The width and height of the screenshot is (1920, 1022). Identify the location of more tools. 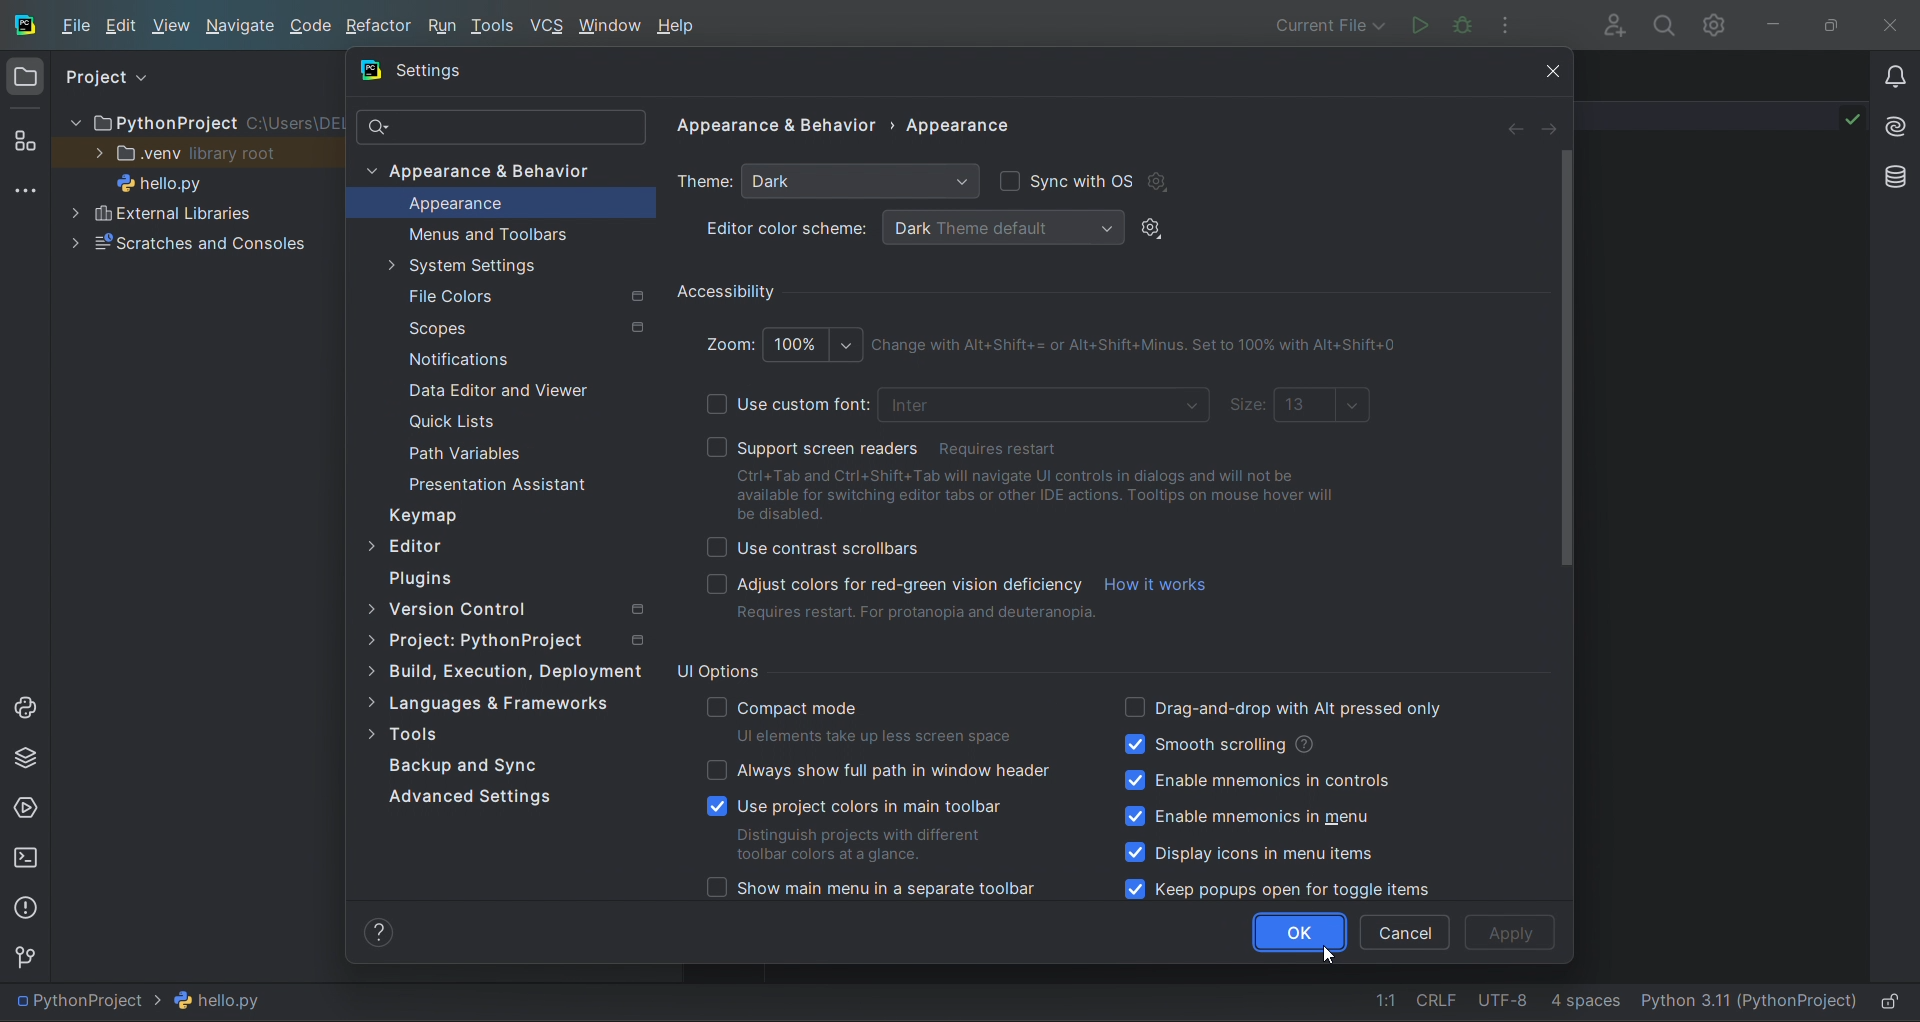
(26, 188).